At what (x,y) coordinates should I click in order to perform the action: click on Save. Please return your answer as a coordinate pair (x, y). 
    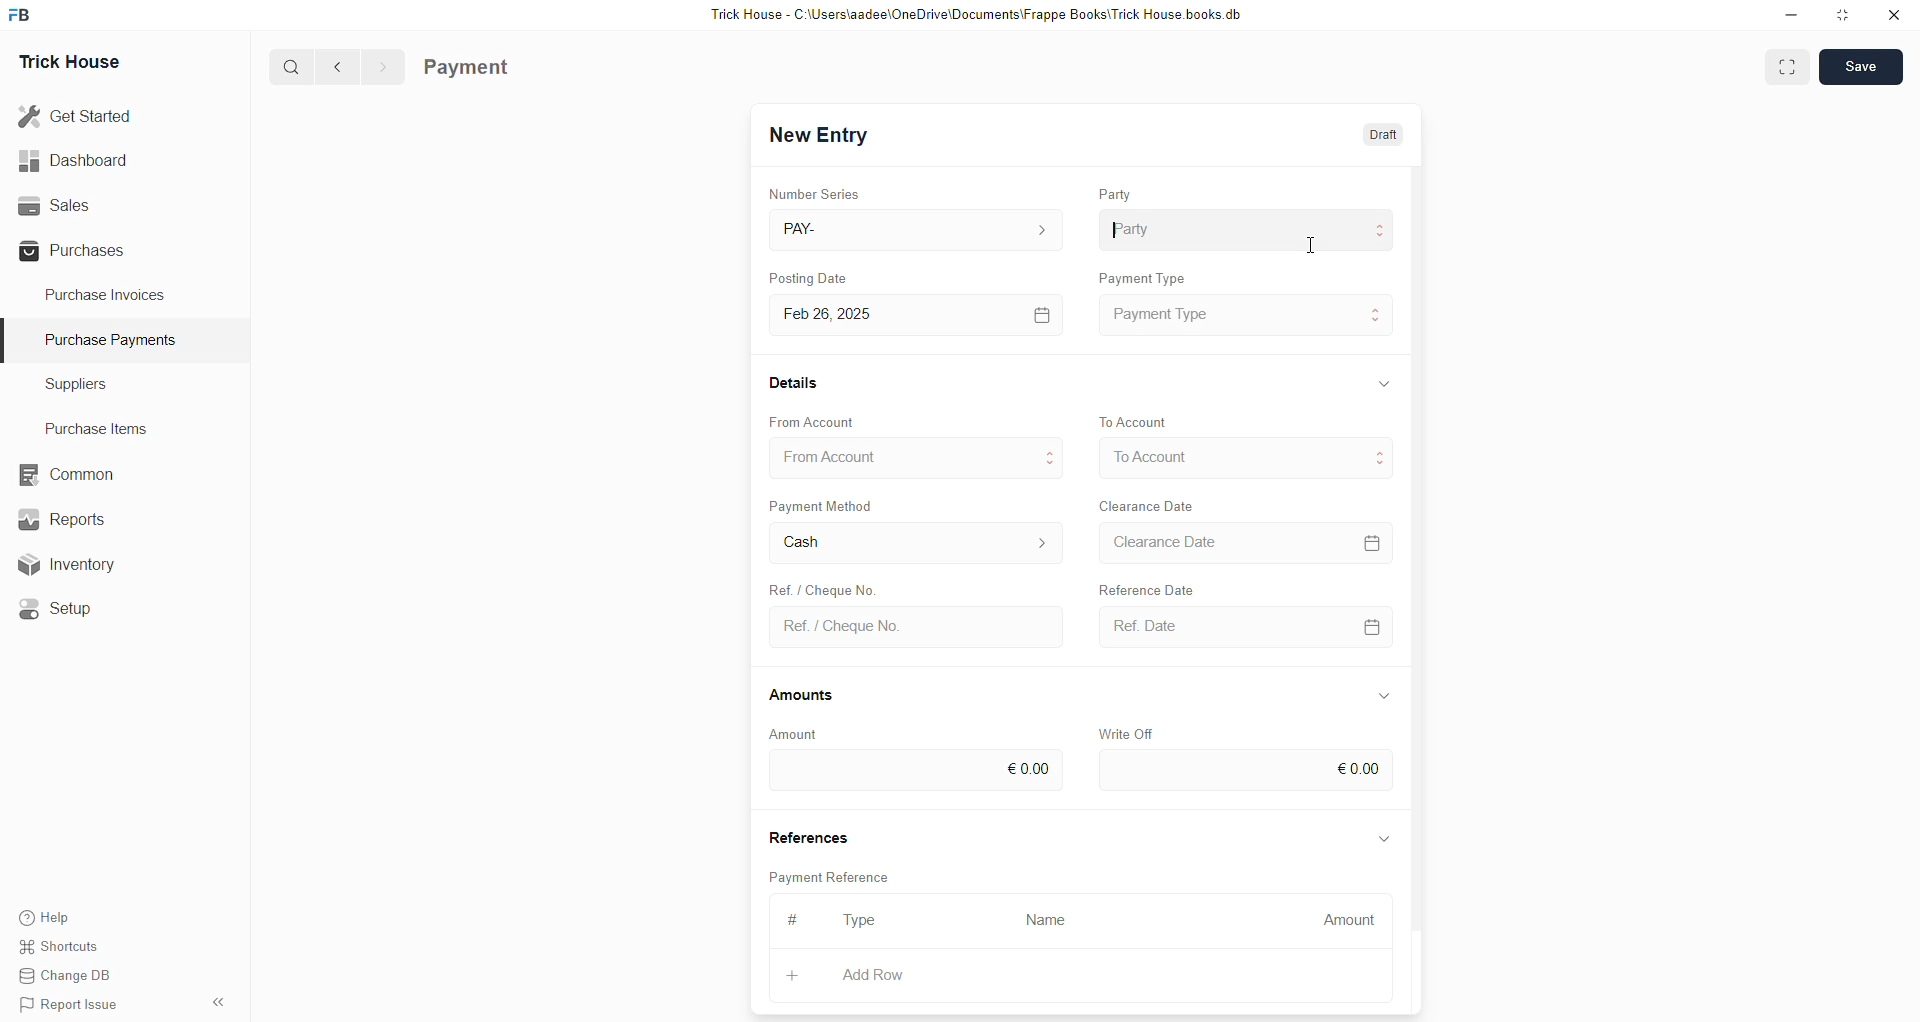
    Looking at the image, I should click on (1859, 68).